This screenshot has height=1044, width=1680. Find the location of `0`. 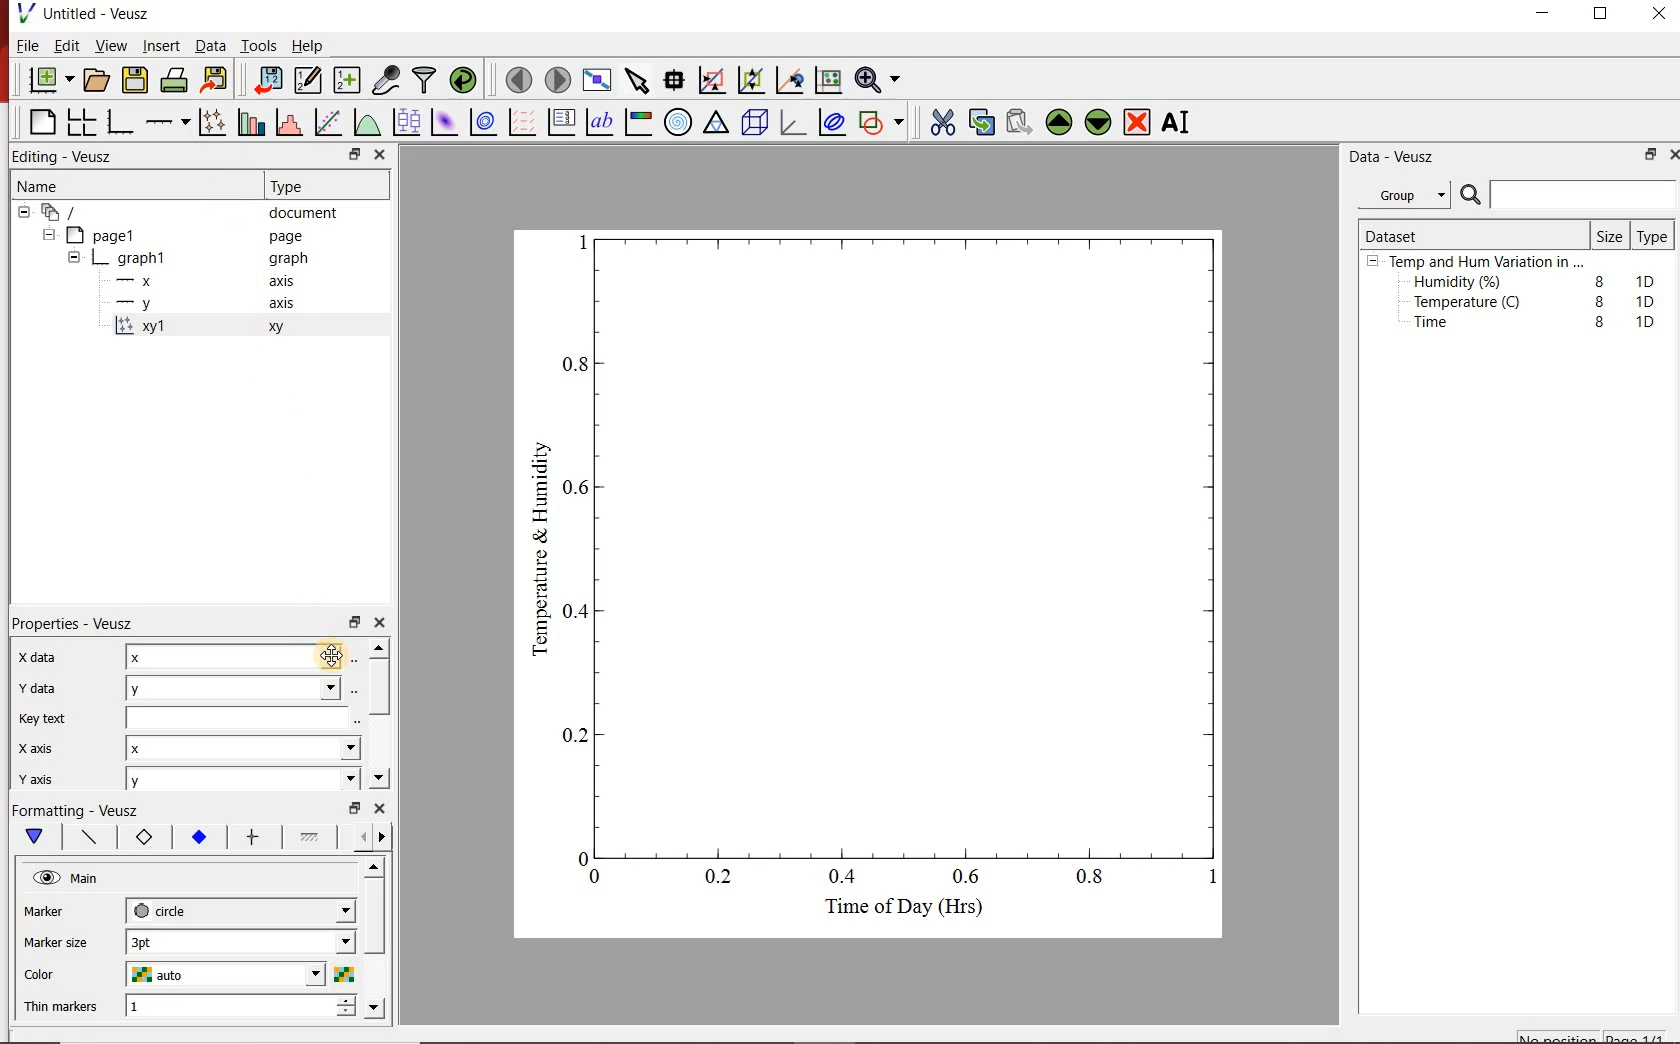

0 is located at coordinates (576, 855).